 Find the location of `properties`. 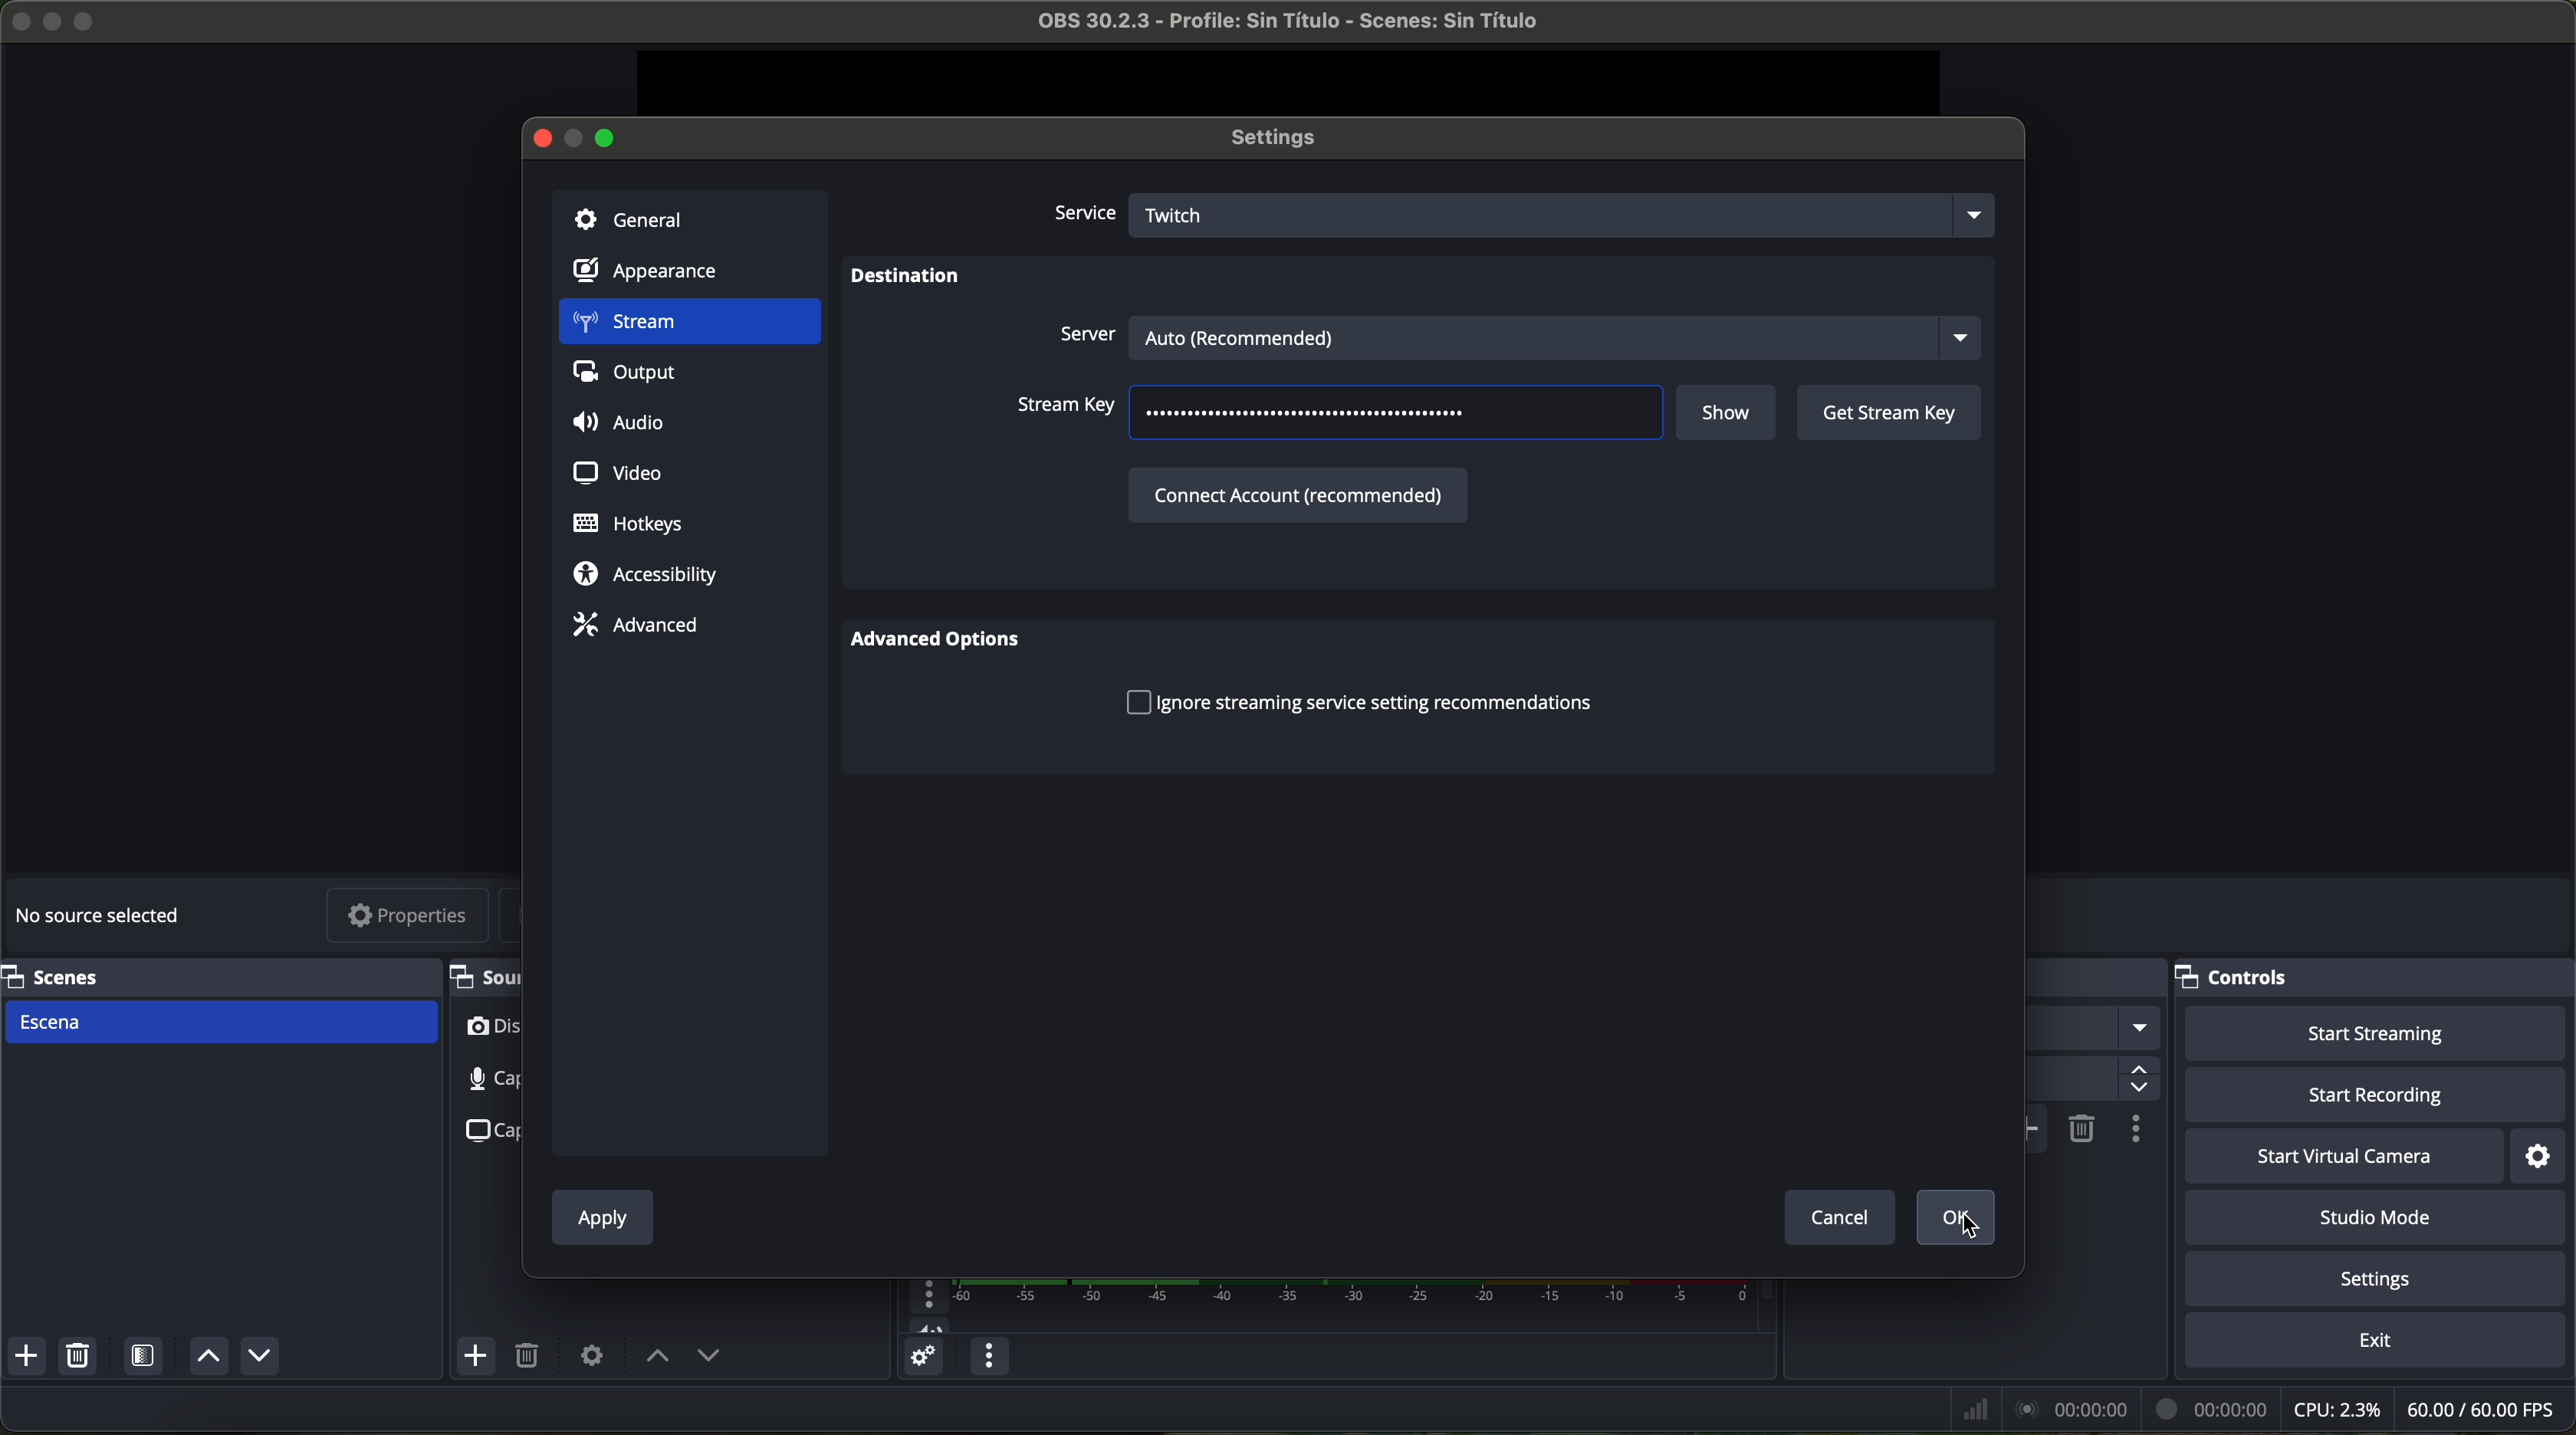

properties is located at coordinates (409, 918).